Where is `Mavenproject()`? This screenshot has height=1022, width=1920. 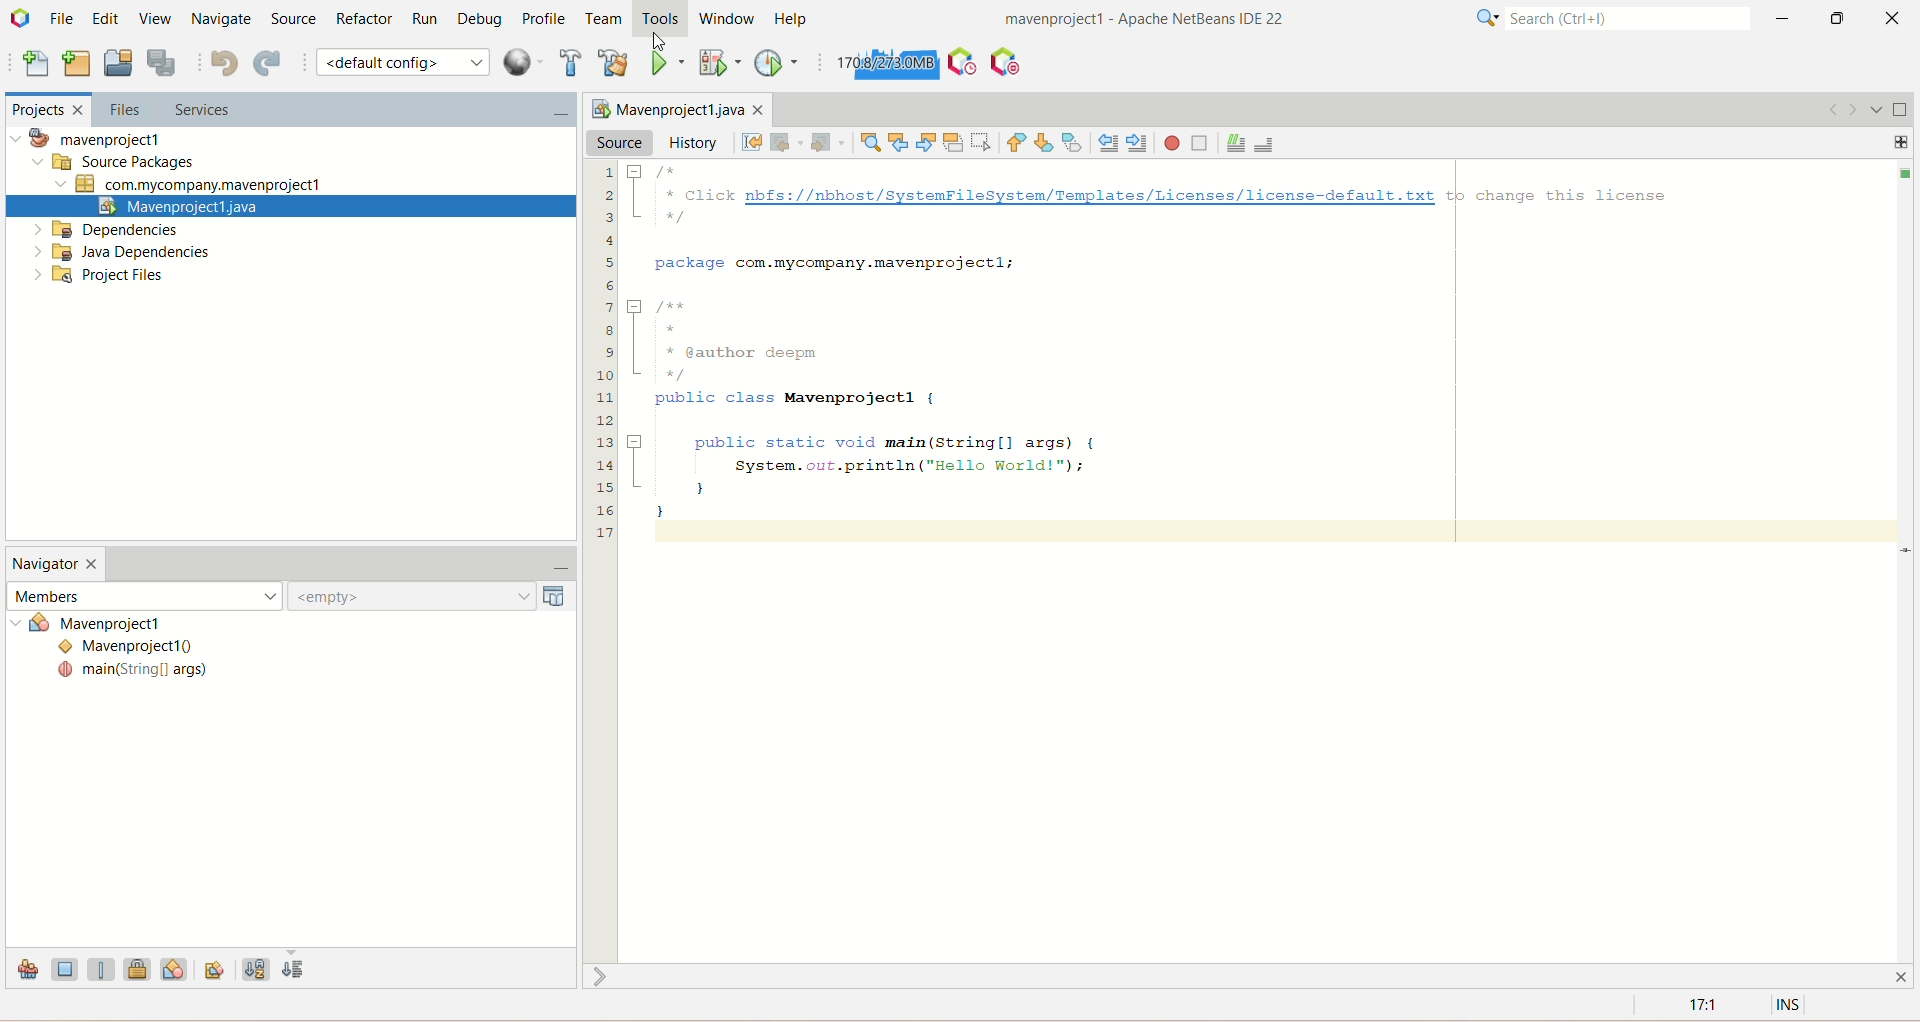
Mavenproject() is located at coordinates (134, 648).